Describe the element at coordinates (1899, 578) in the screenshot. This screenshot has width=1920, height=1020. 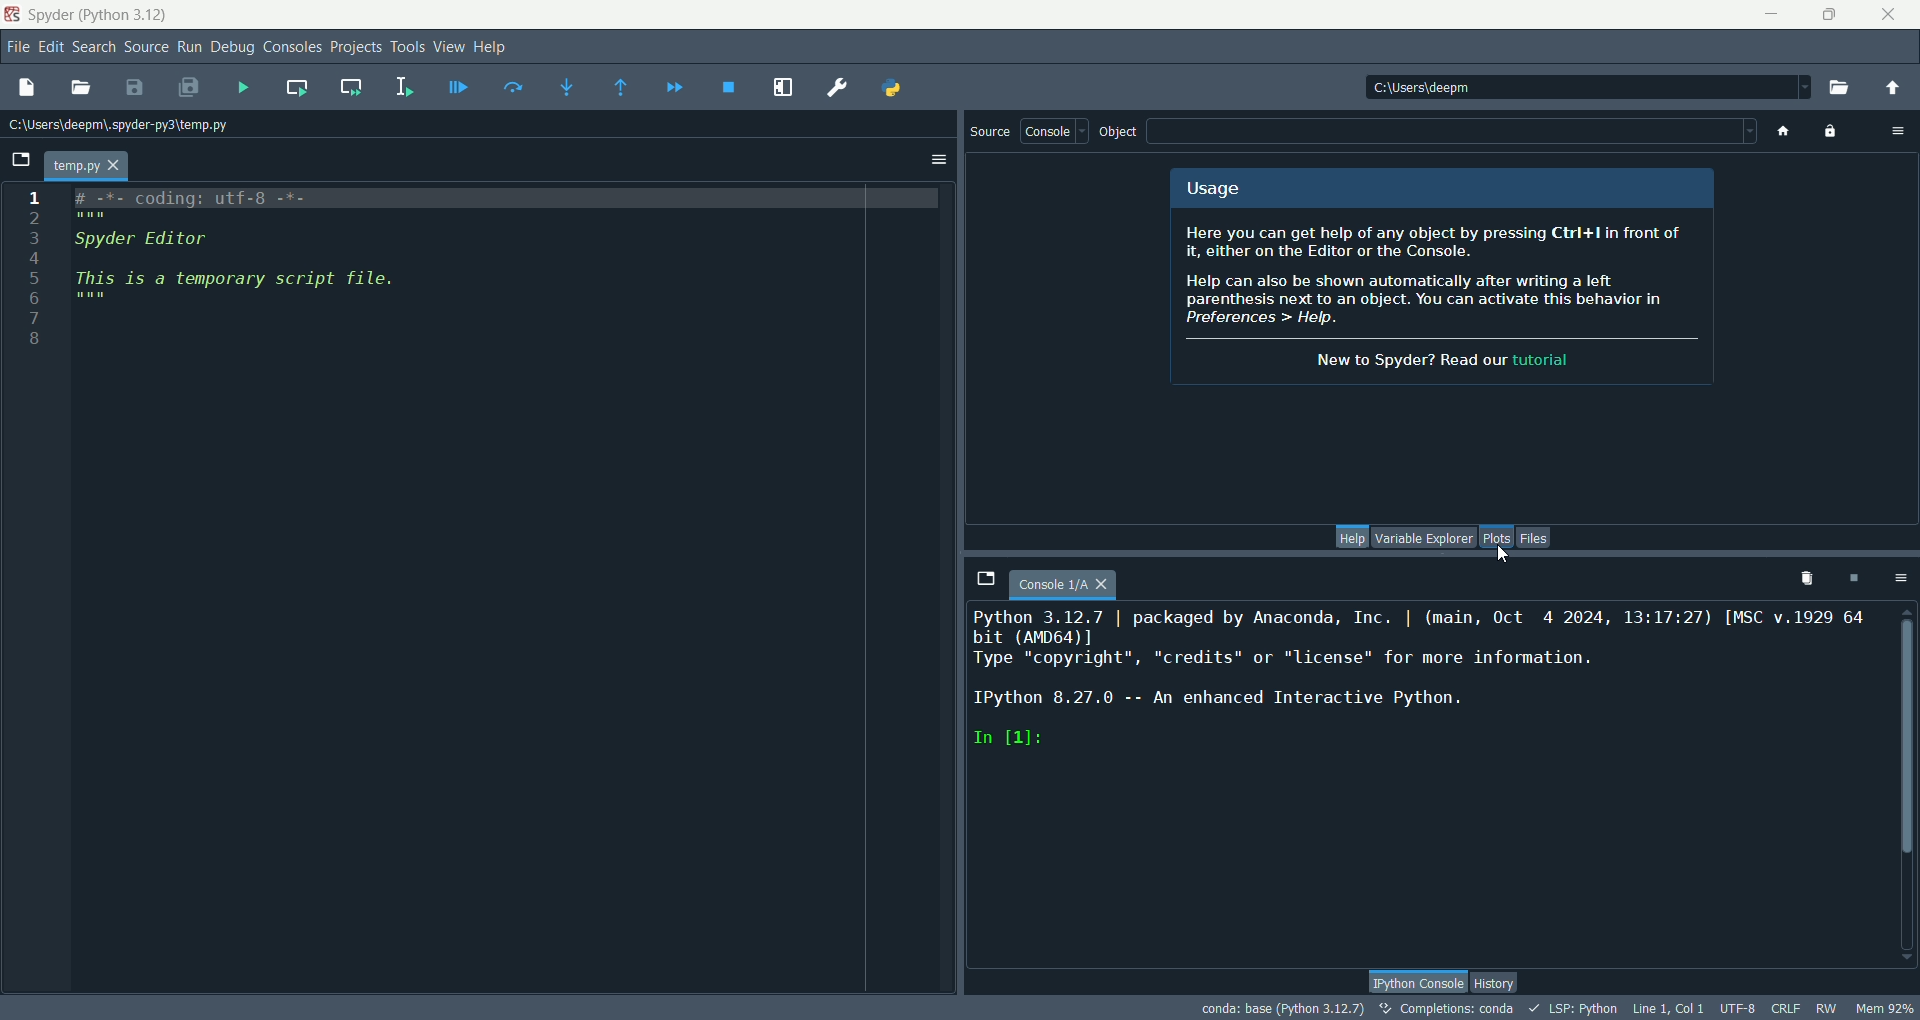
I see `options` at that location.